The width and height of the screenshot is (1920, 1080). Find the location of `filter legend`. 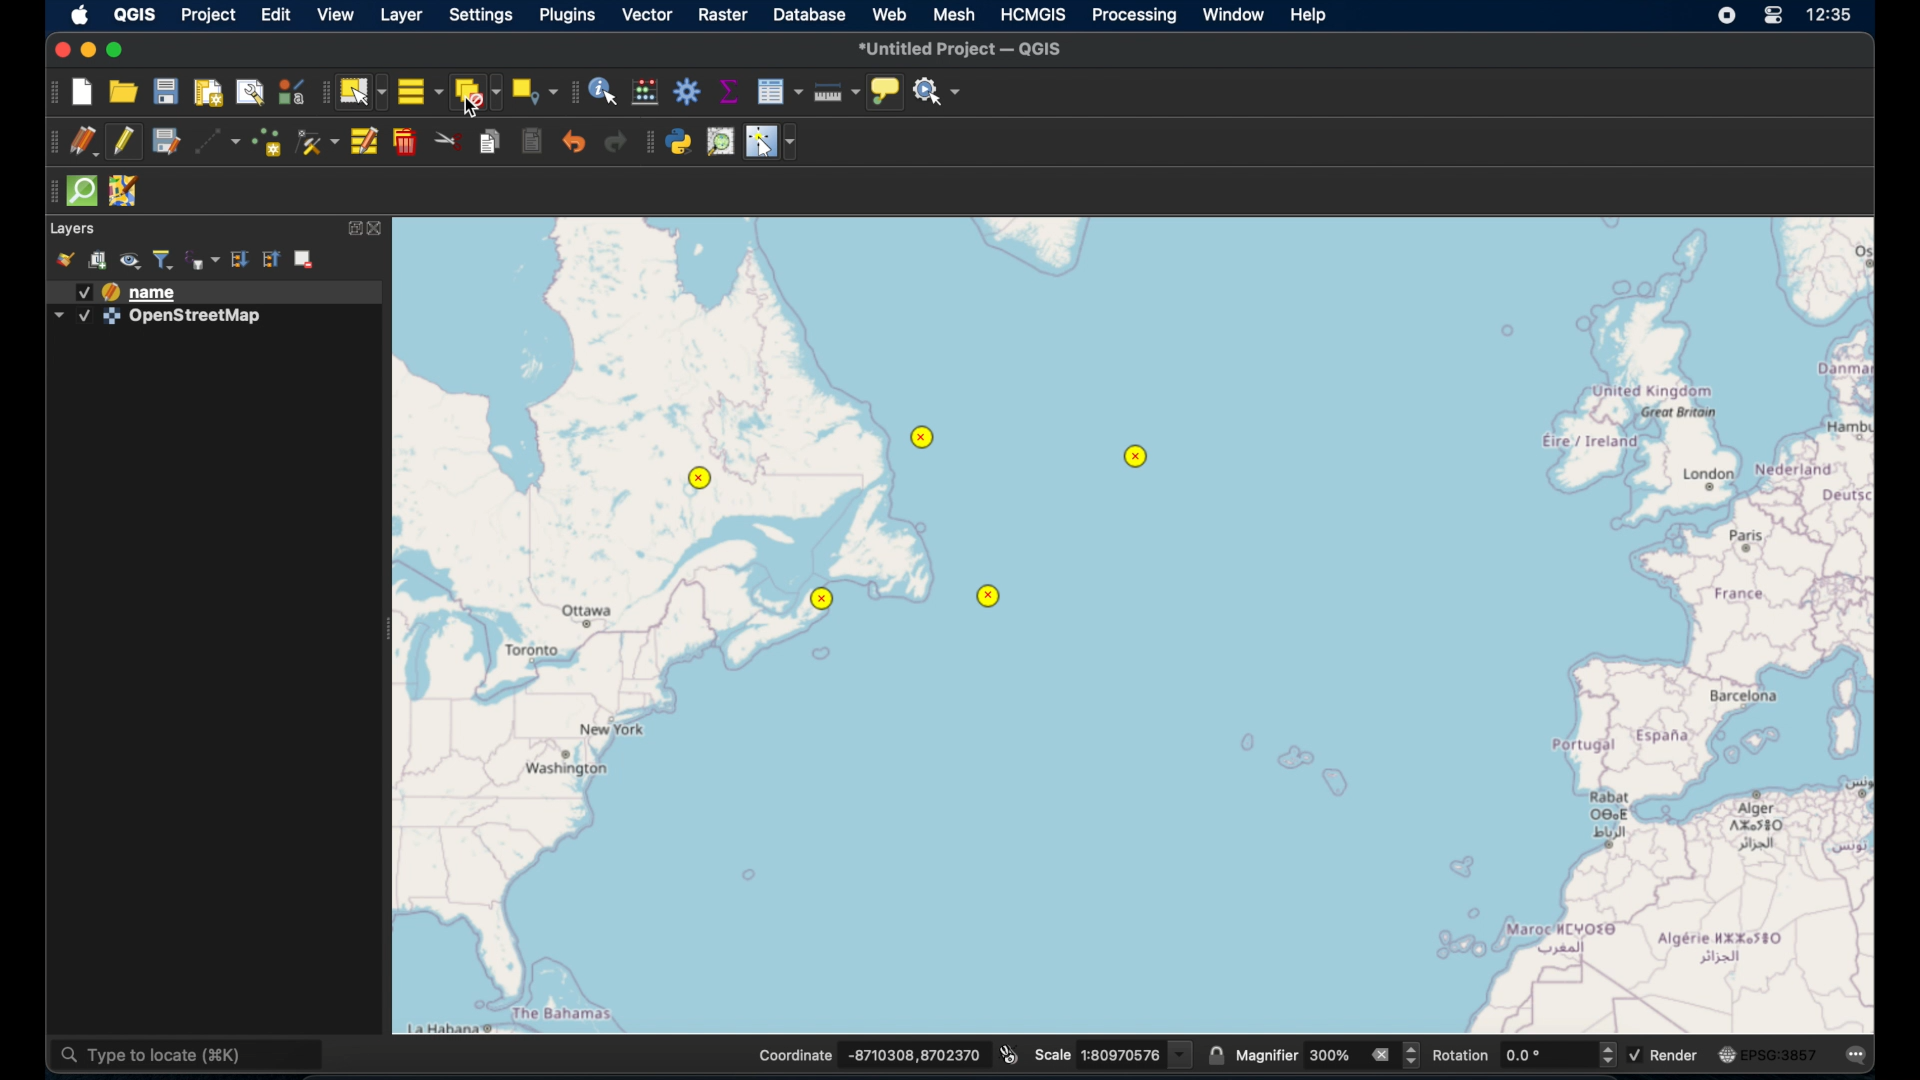

filter legend is located at coordinates (164, 260).